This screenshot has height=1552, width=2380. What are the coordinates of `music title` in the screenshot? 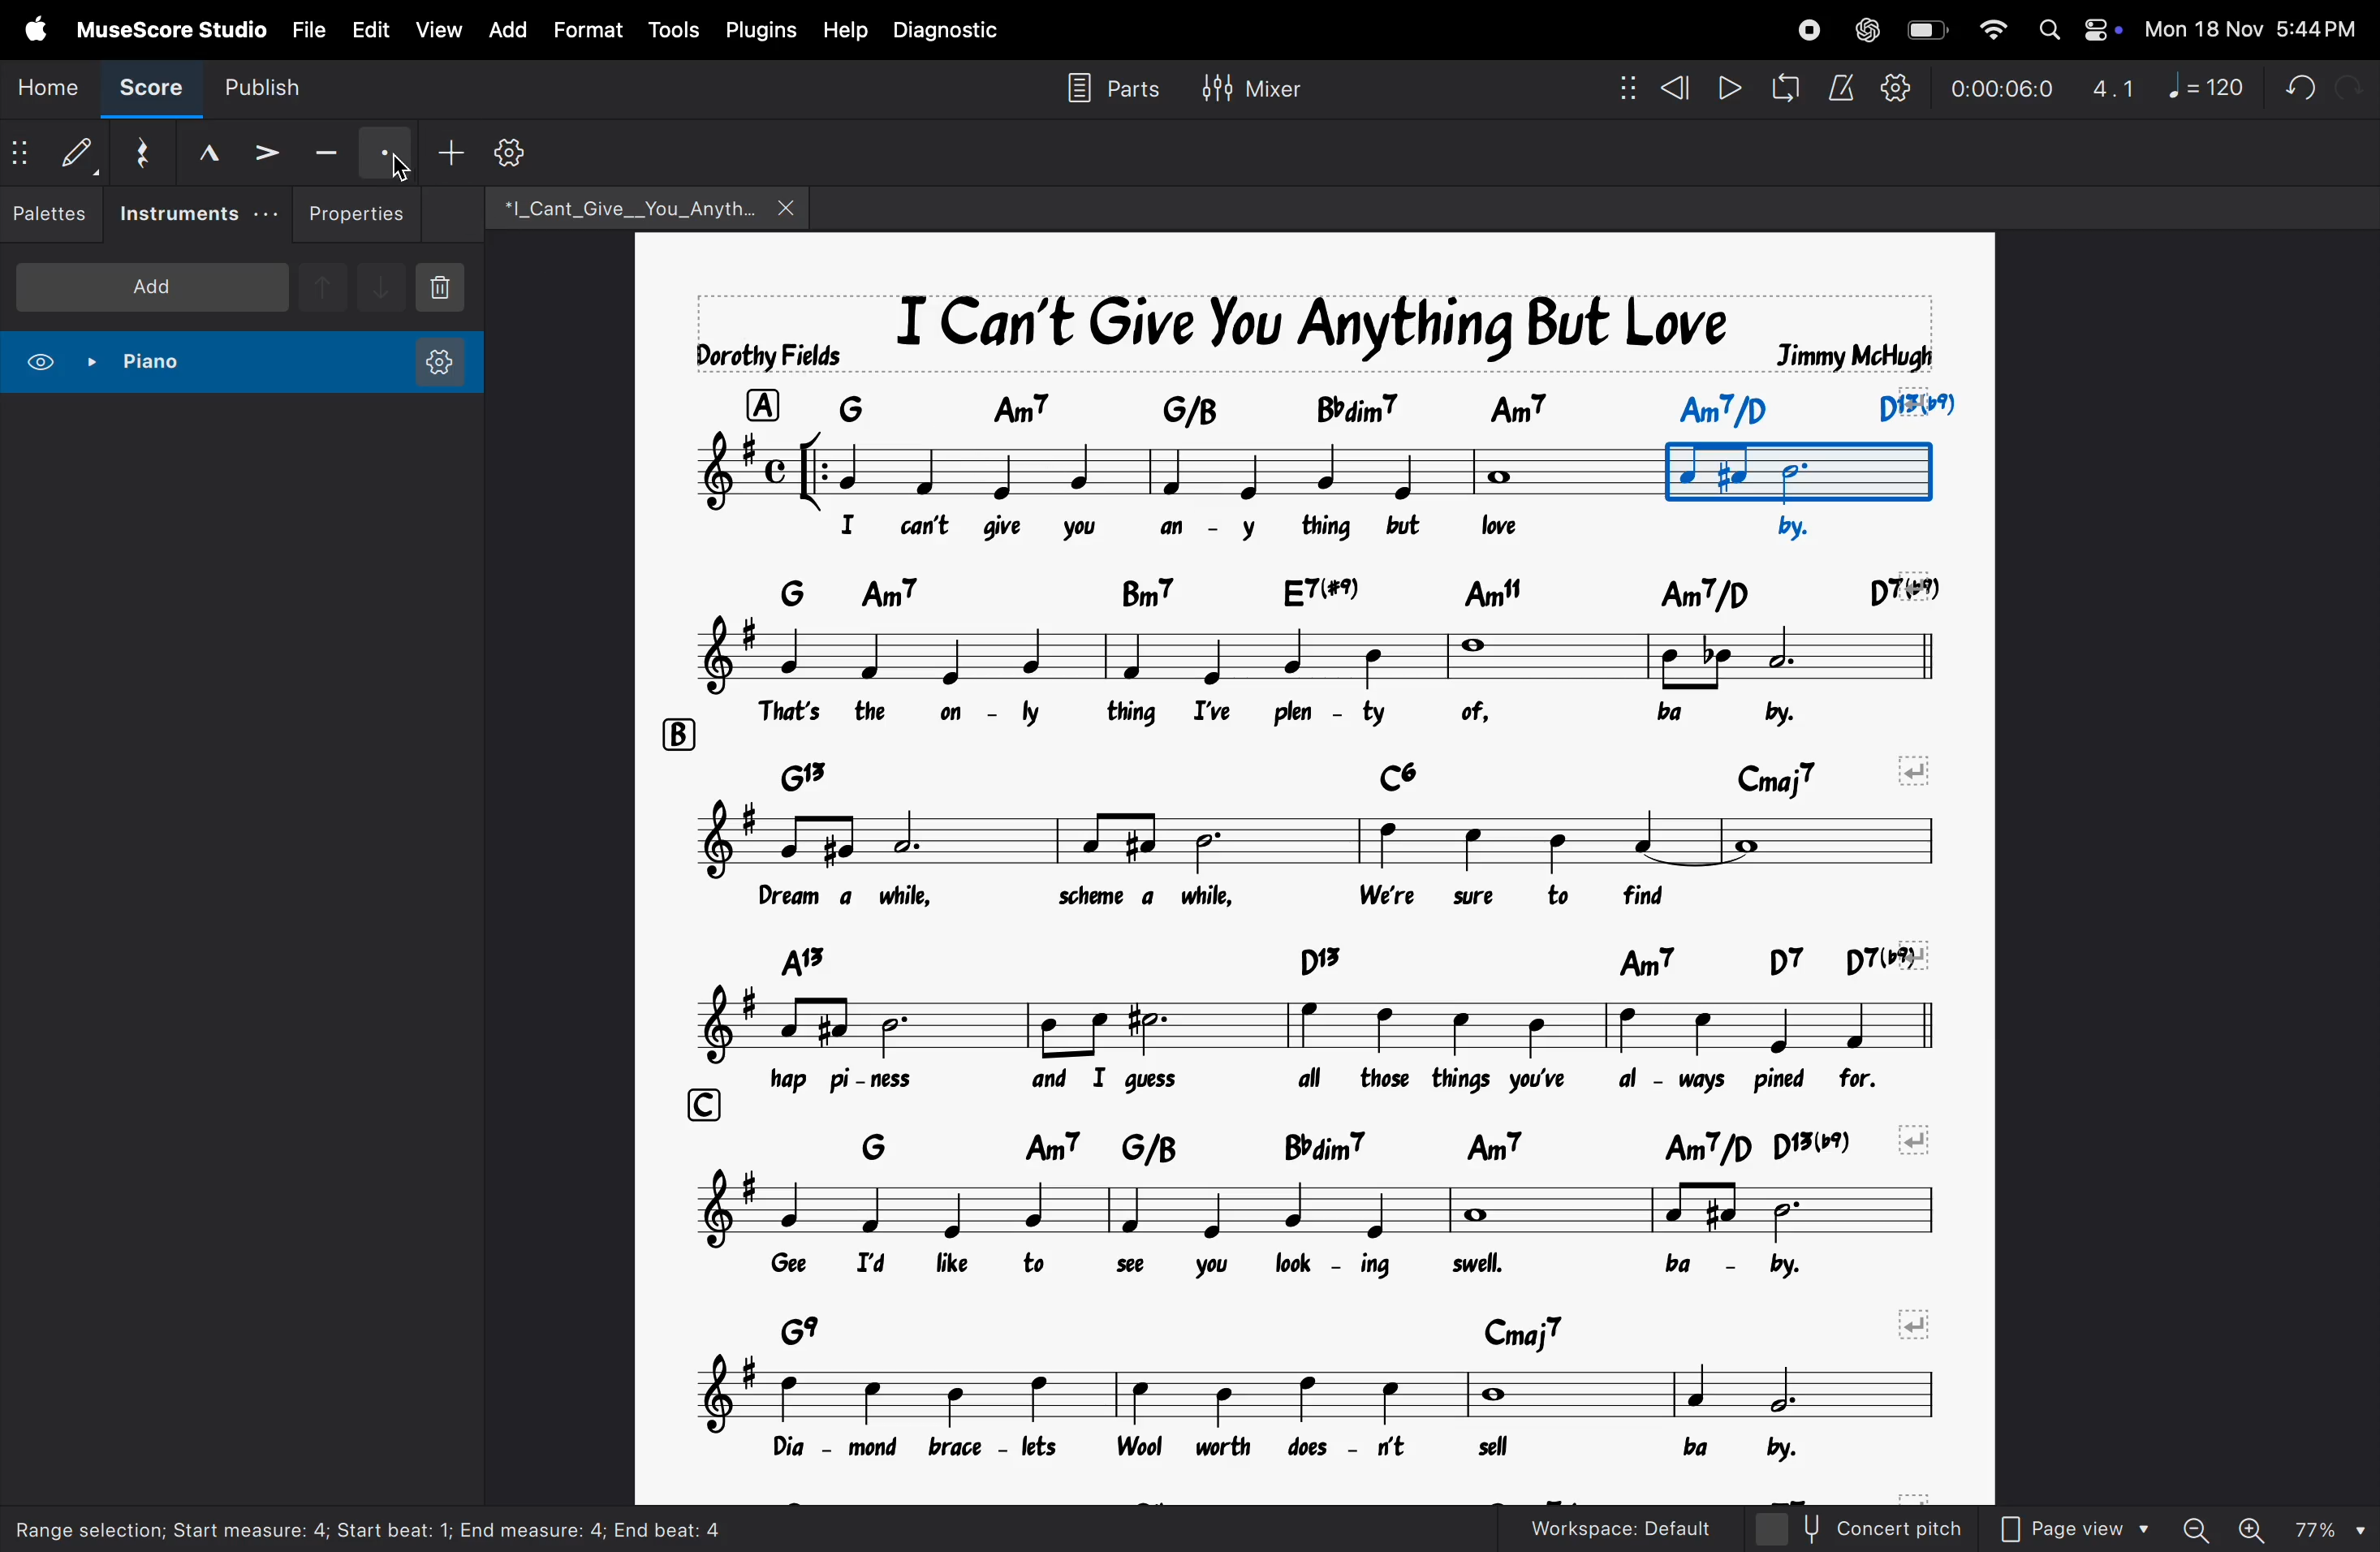 It's located at (1317, 327).